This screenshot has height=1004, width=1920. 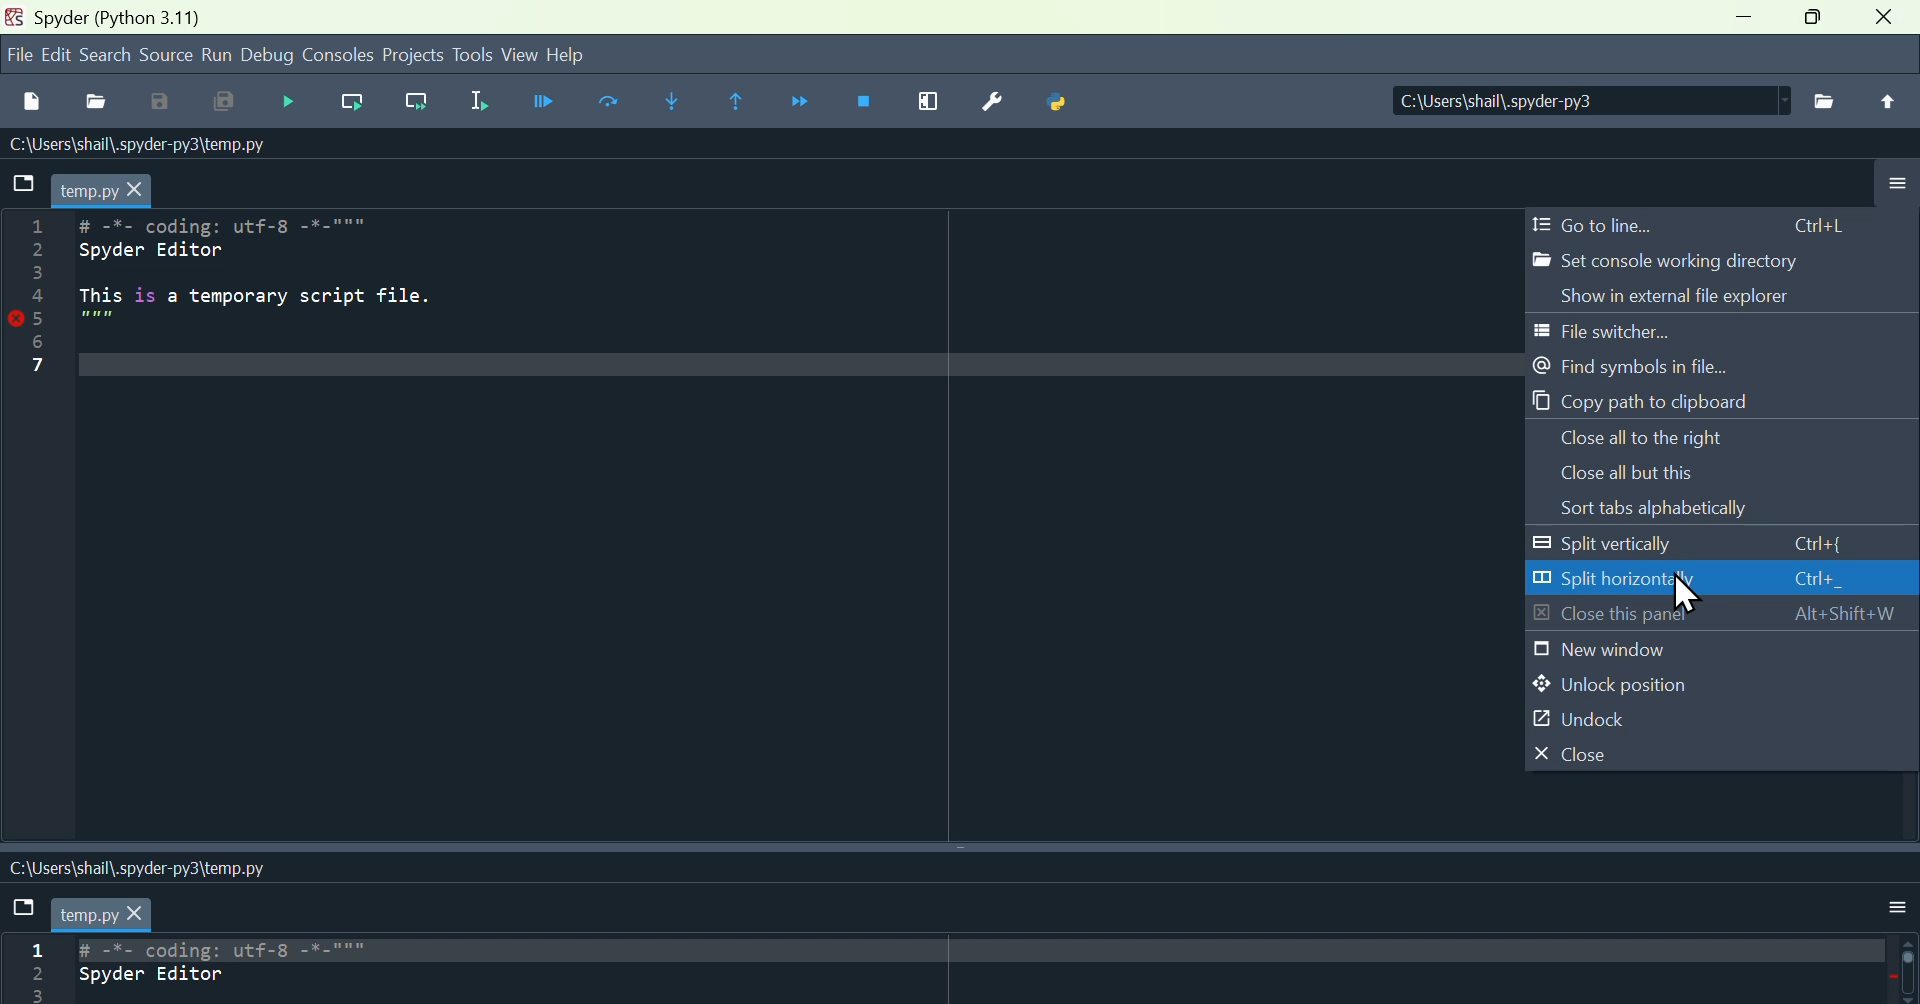 I want to click on run, so click(x=222, y=57).